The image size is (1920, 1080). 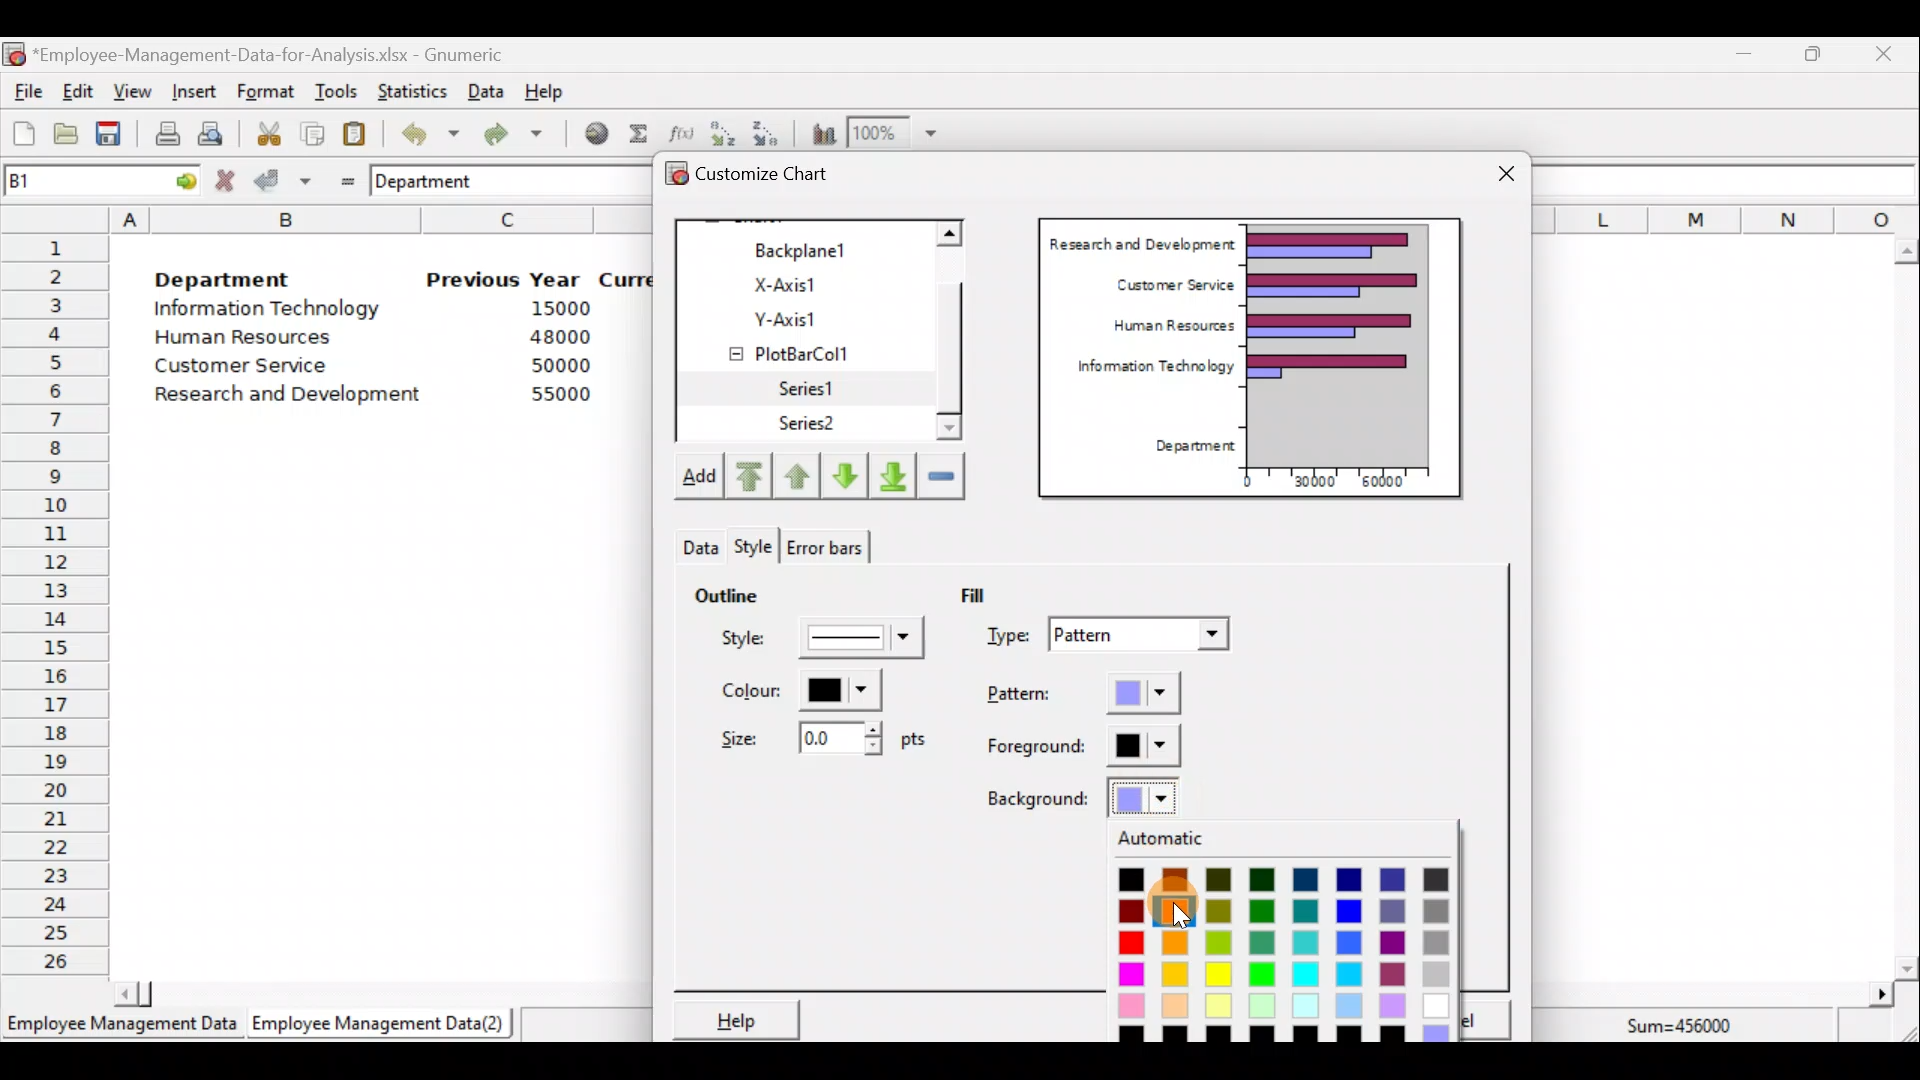 What do you see at coordinates (342, 177) in the screenshot?
I see `Enter formula` at bounding box center [342, 177].